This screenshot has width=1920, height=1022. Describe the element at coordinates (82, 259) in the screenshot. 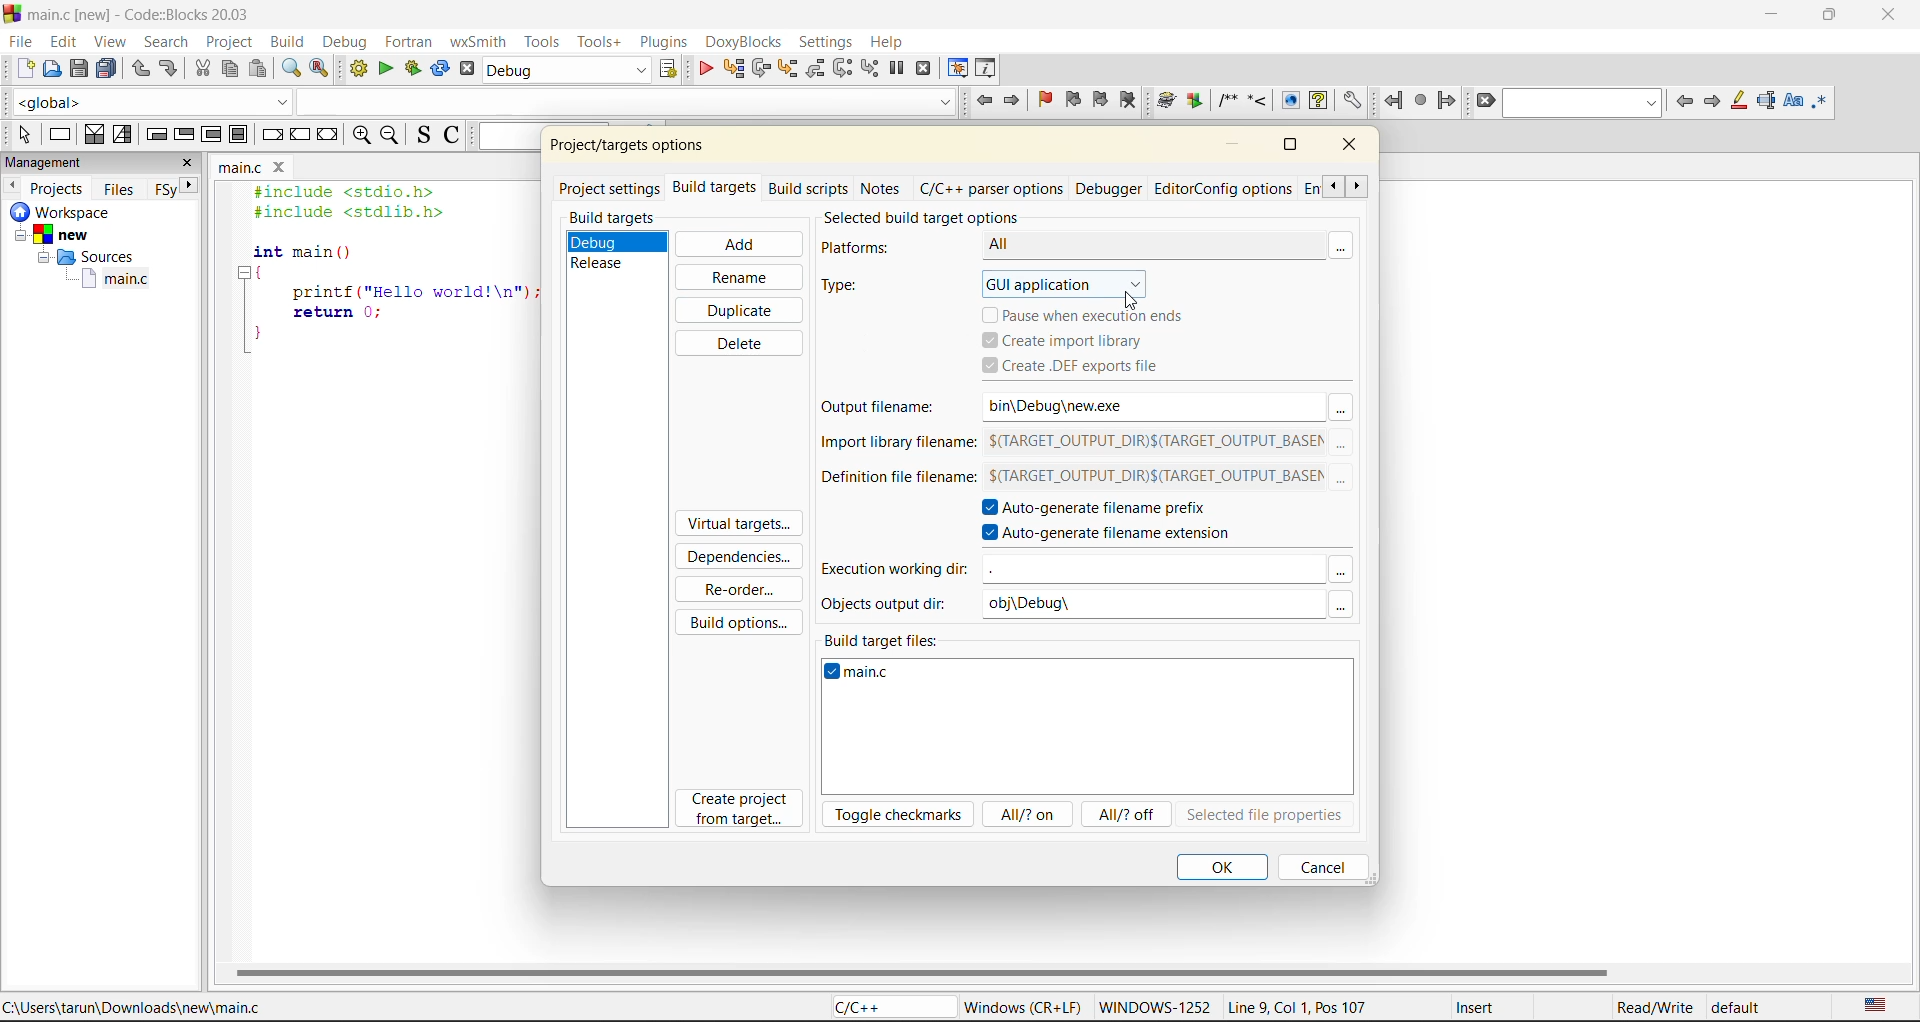

I see `Sources` at that location.